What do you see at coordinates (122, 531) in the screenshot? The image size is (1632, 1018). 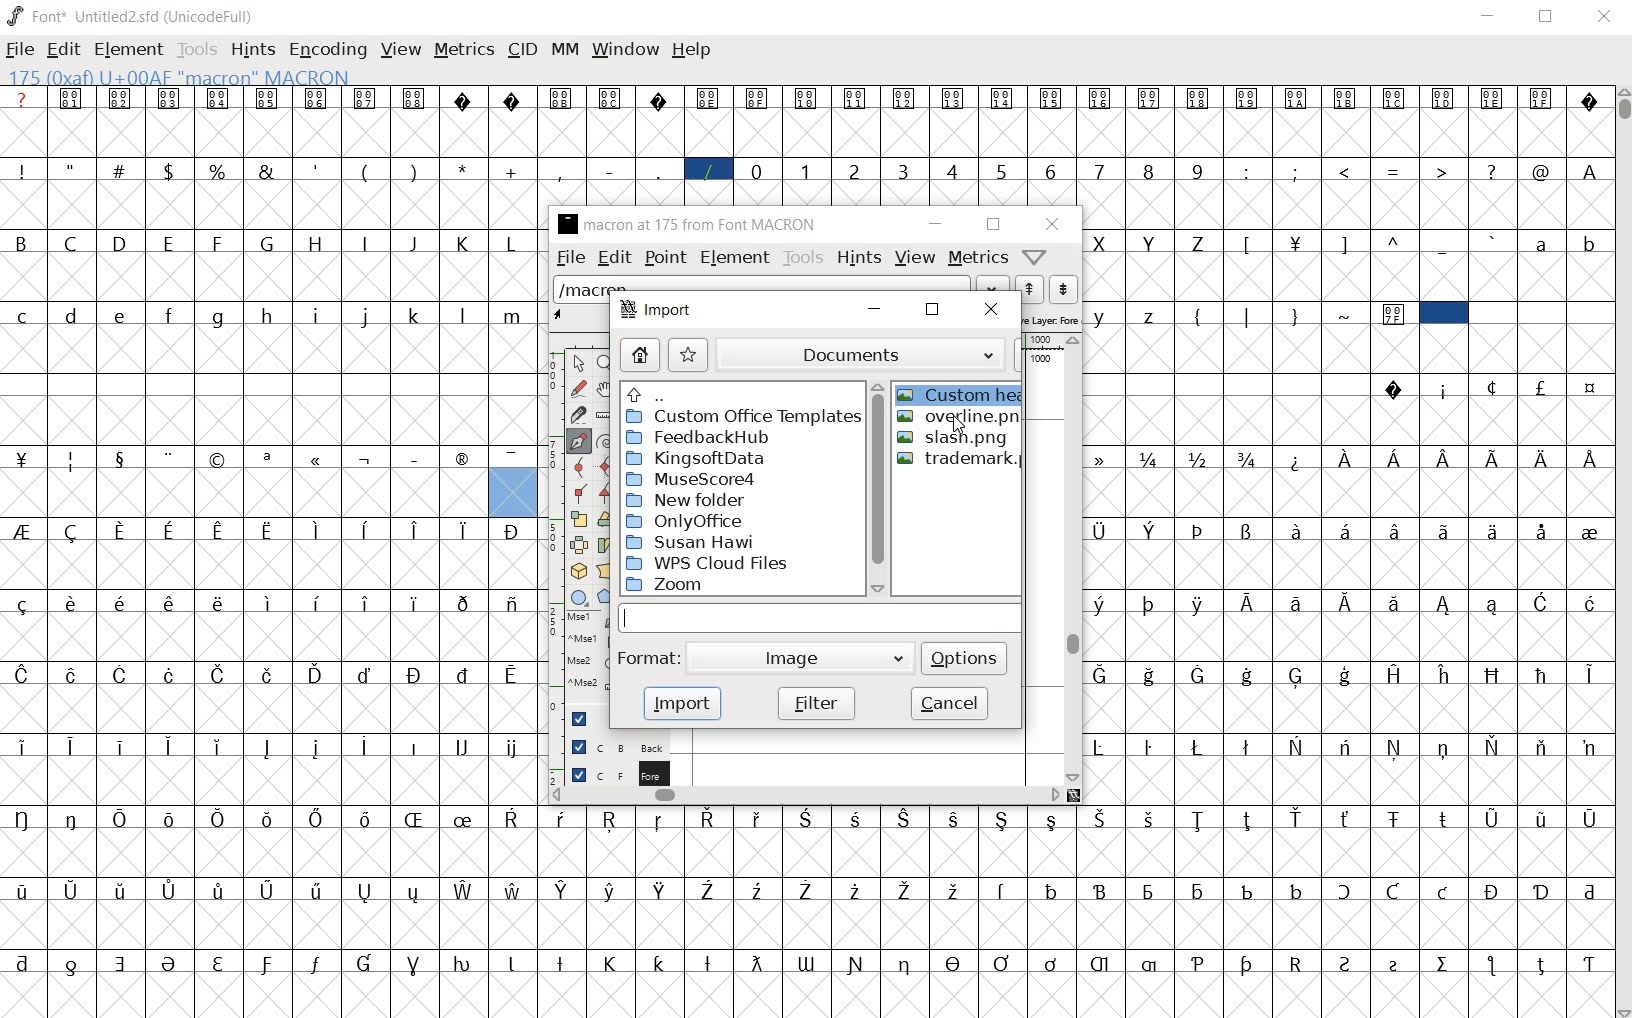 I see `Symbol` at bounding box center [122, 531].